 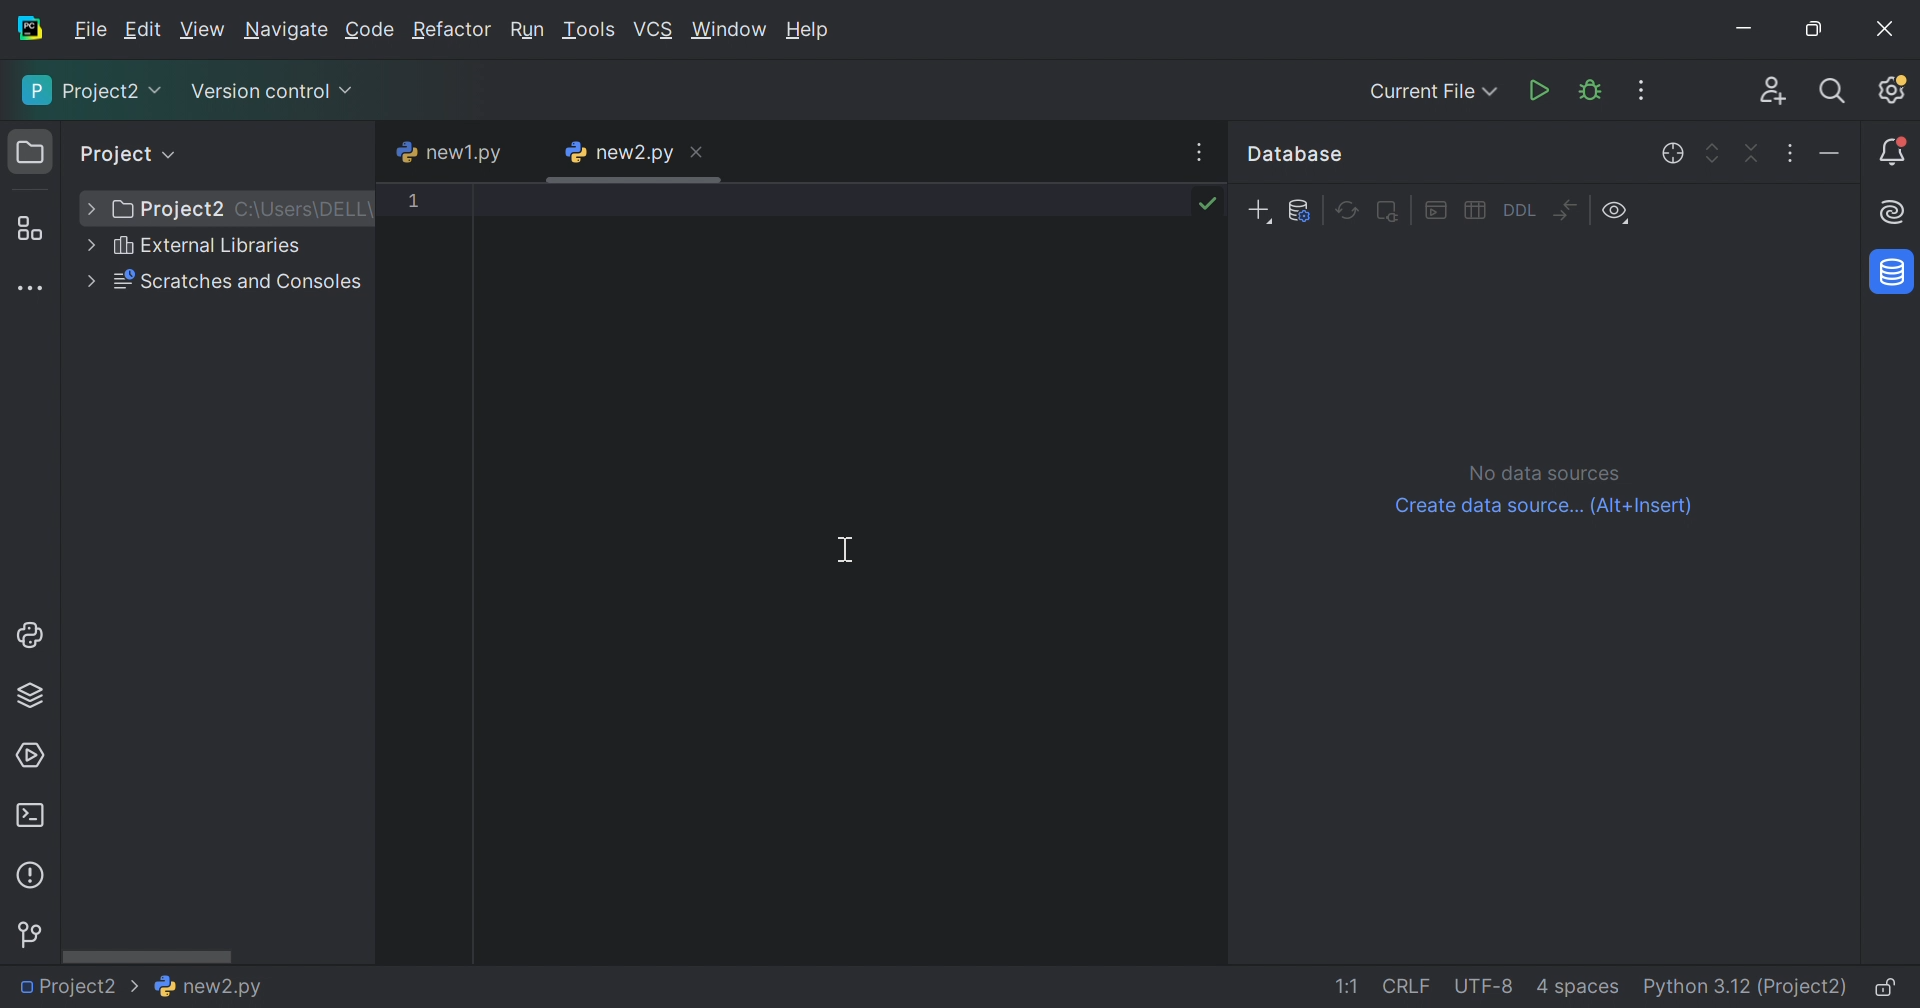 I want to click on CRLF, so click(x=1408, y=986).